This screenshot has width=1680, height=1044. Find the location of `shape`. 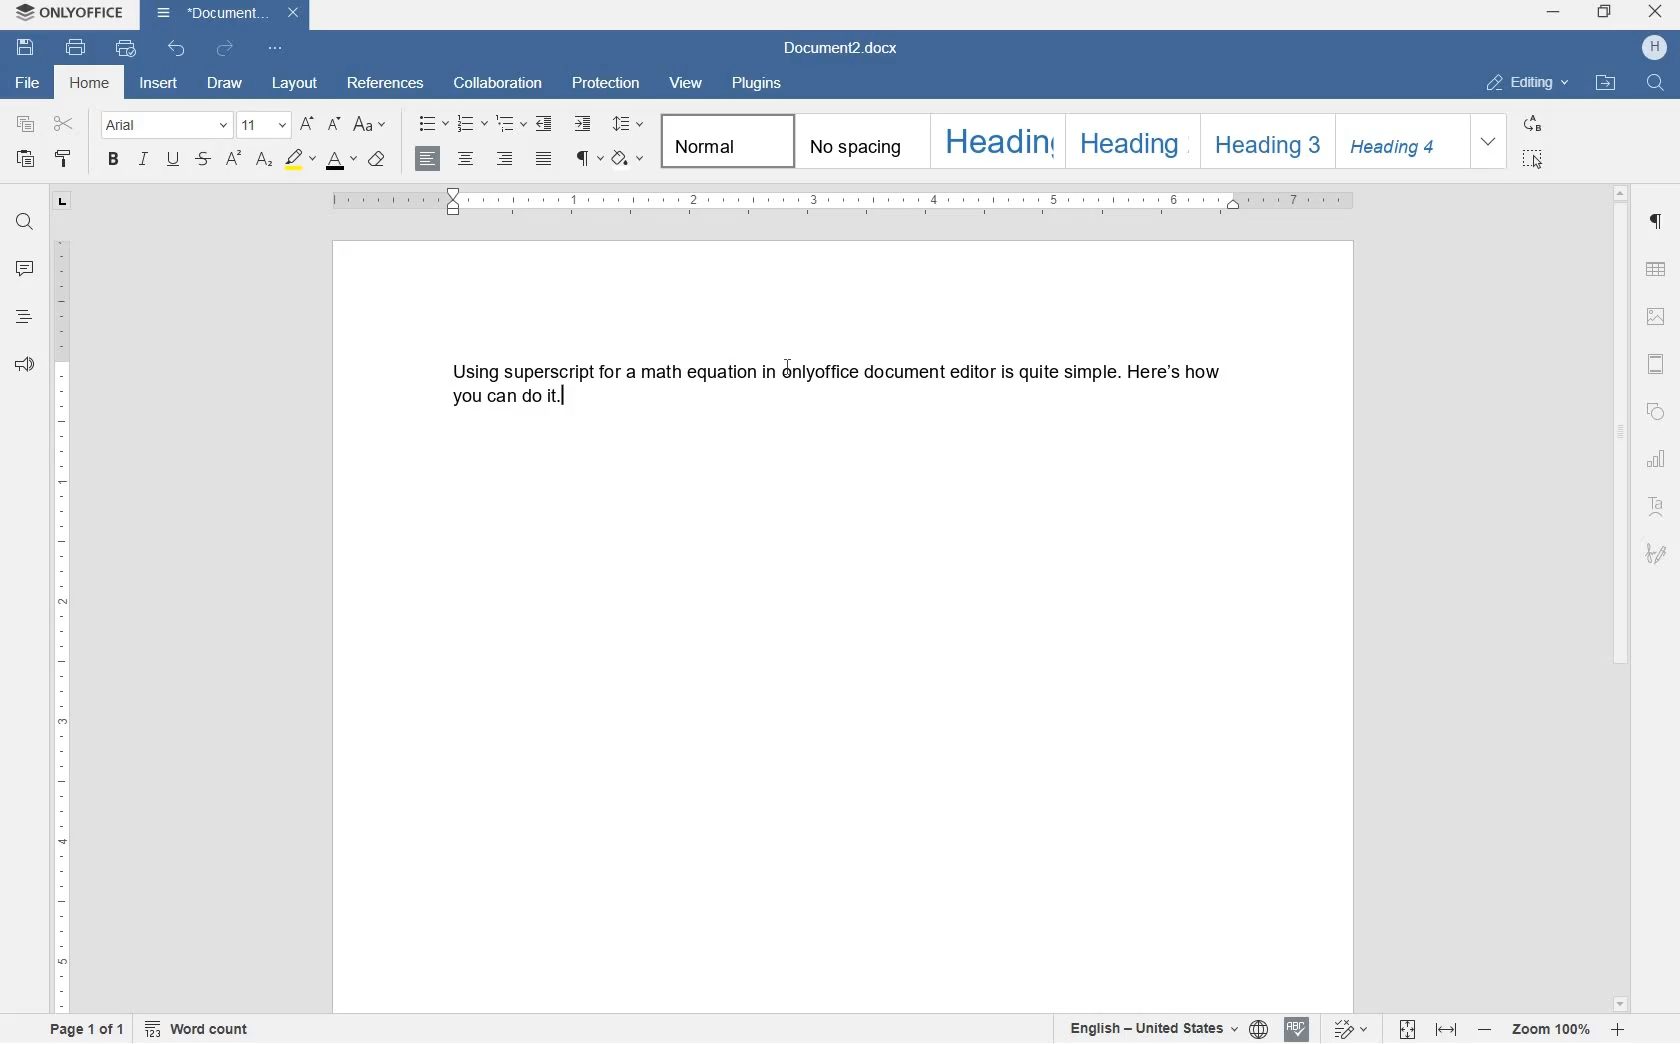

shape is located at coordinates (1655, 414).